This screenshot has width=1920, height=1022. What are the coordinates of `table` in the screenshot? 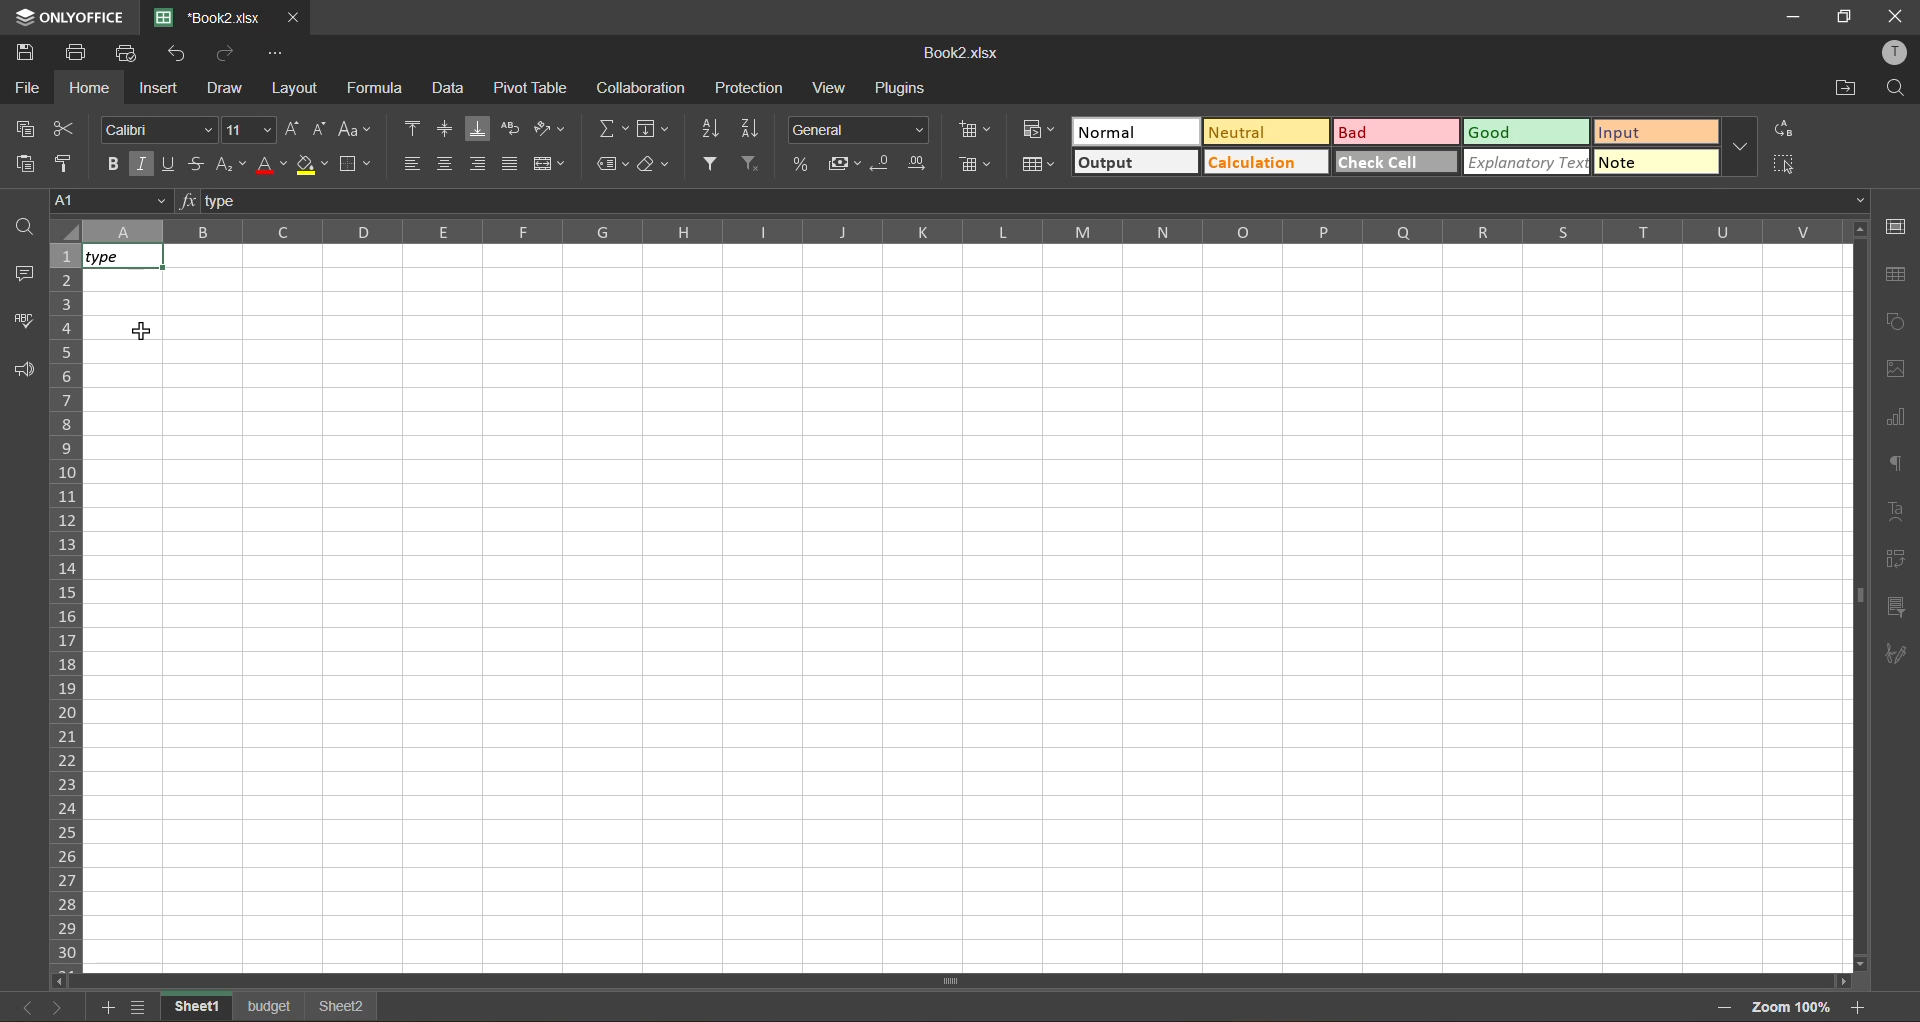 It's located at (1898, 275).